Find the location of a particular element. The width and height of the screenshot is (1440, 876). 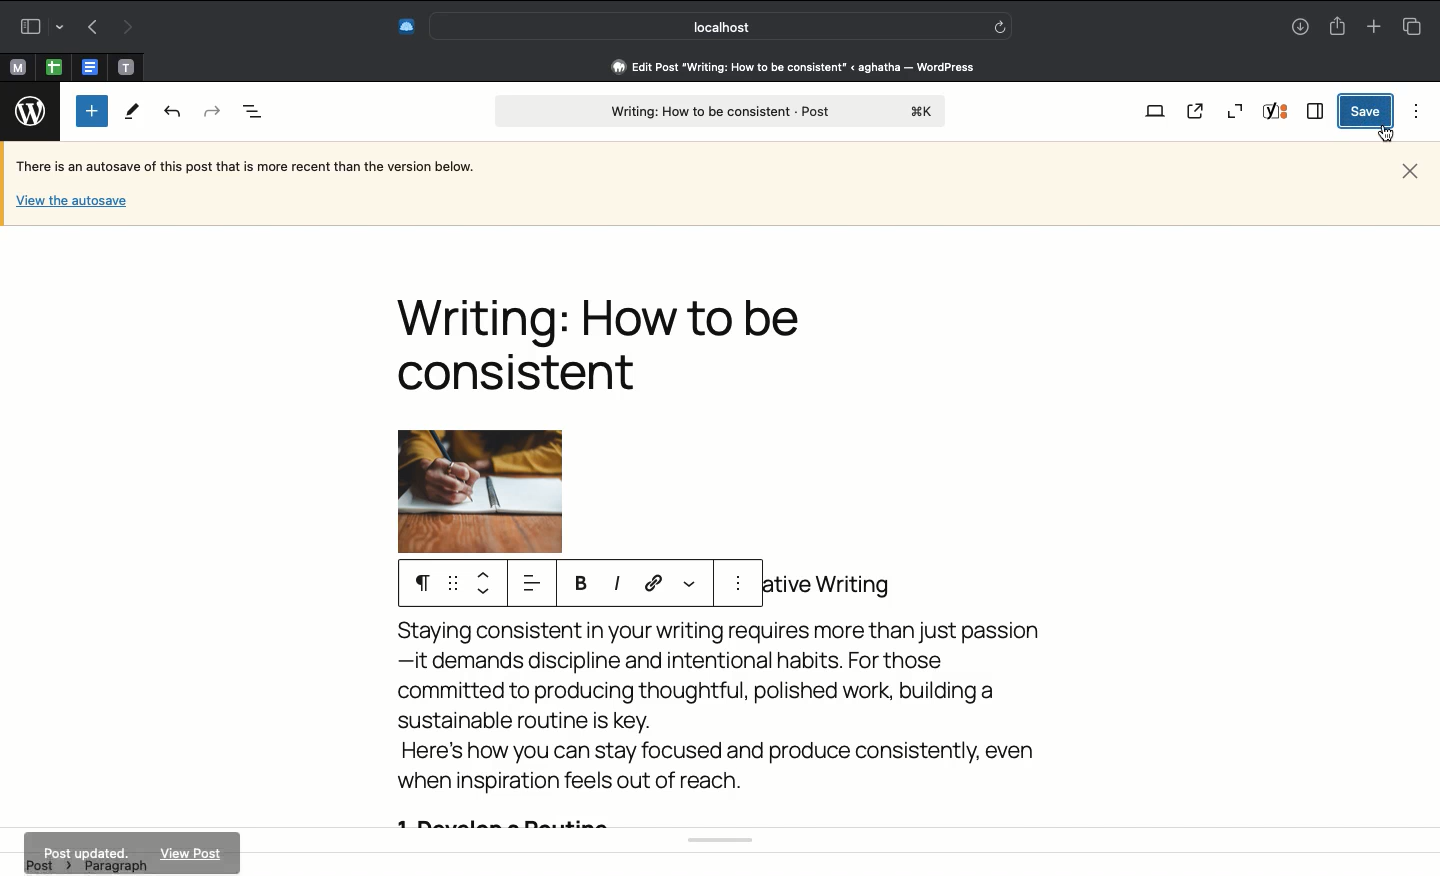

Sidebar is located at coordinates (1316, 111).